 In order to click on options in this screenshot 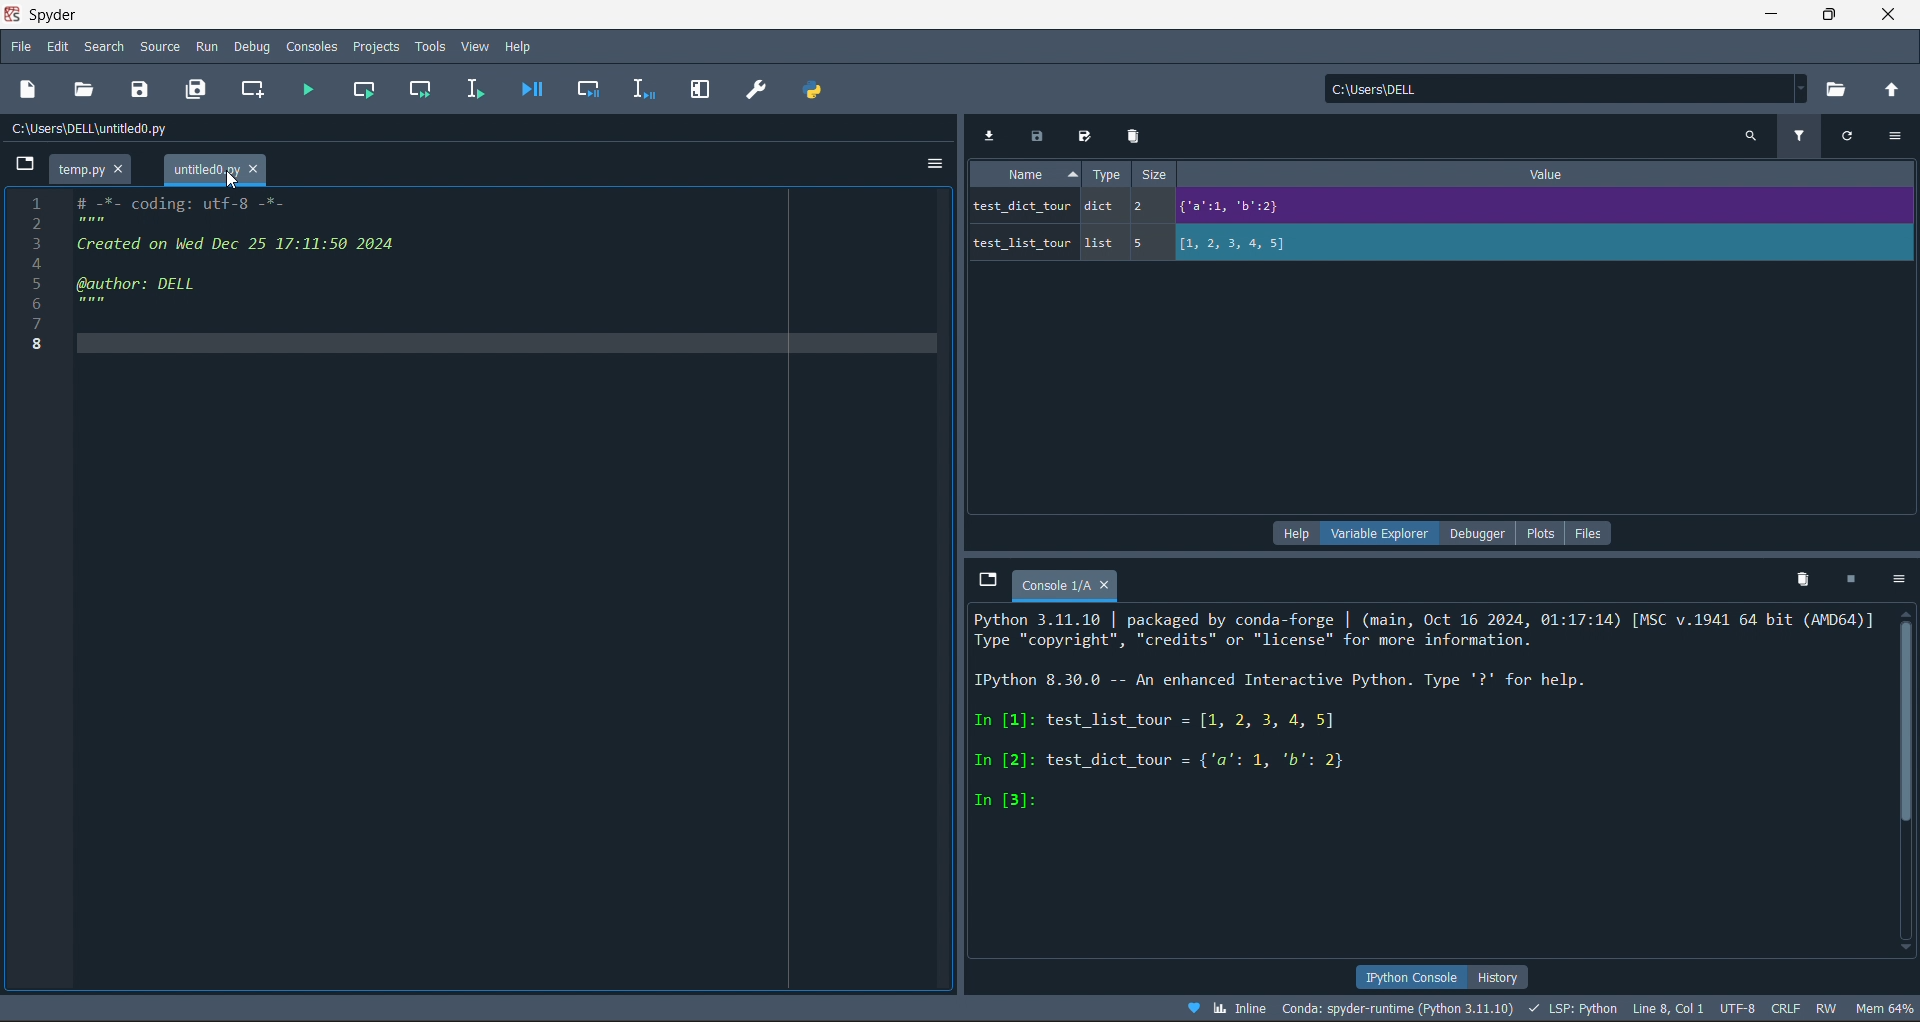, I will do `click(1901, 579)`.